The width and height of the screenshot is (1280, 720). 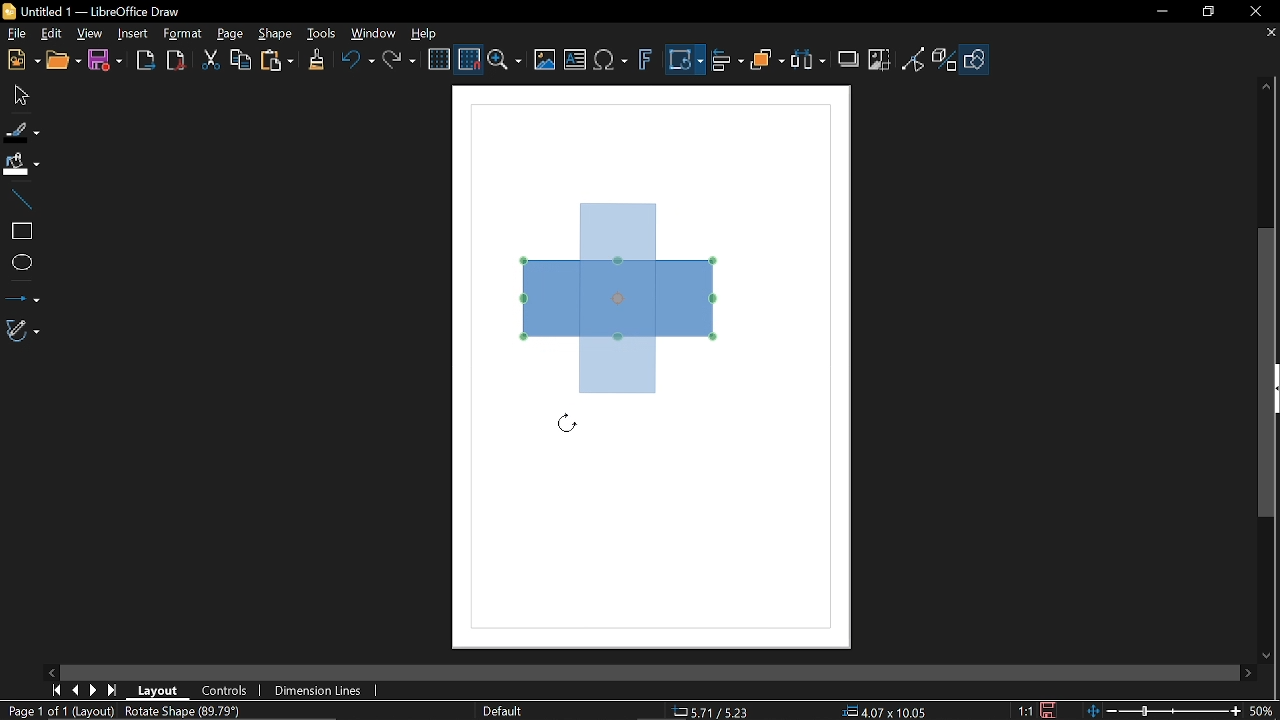 I want to click on Format, so click(x=181, y=34).